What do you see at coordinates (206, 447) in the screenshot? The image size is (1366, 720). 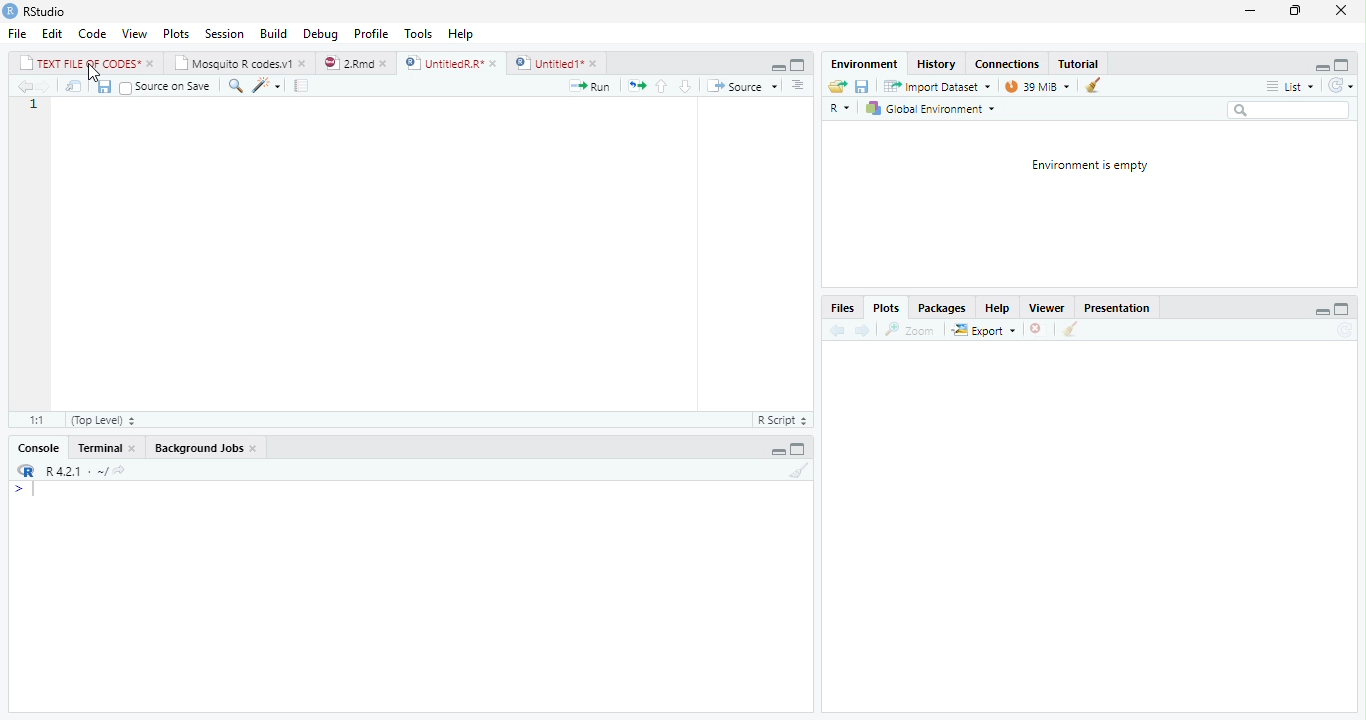 I see `Background Jobs` at bounding box center [206, 447].